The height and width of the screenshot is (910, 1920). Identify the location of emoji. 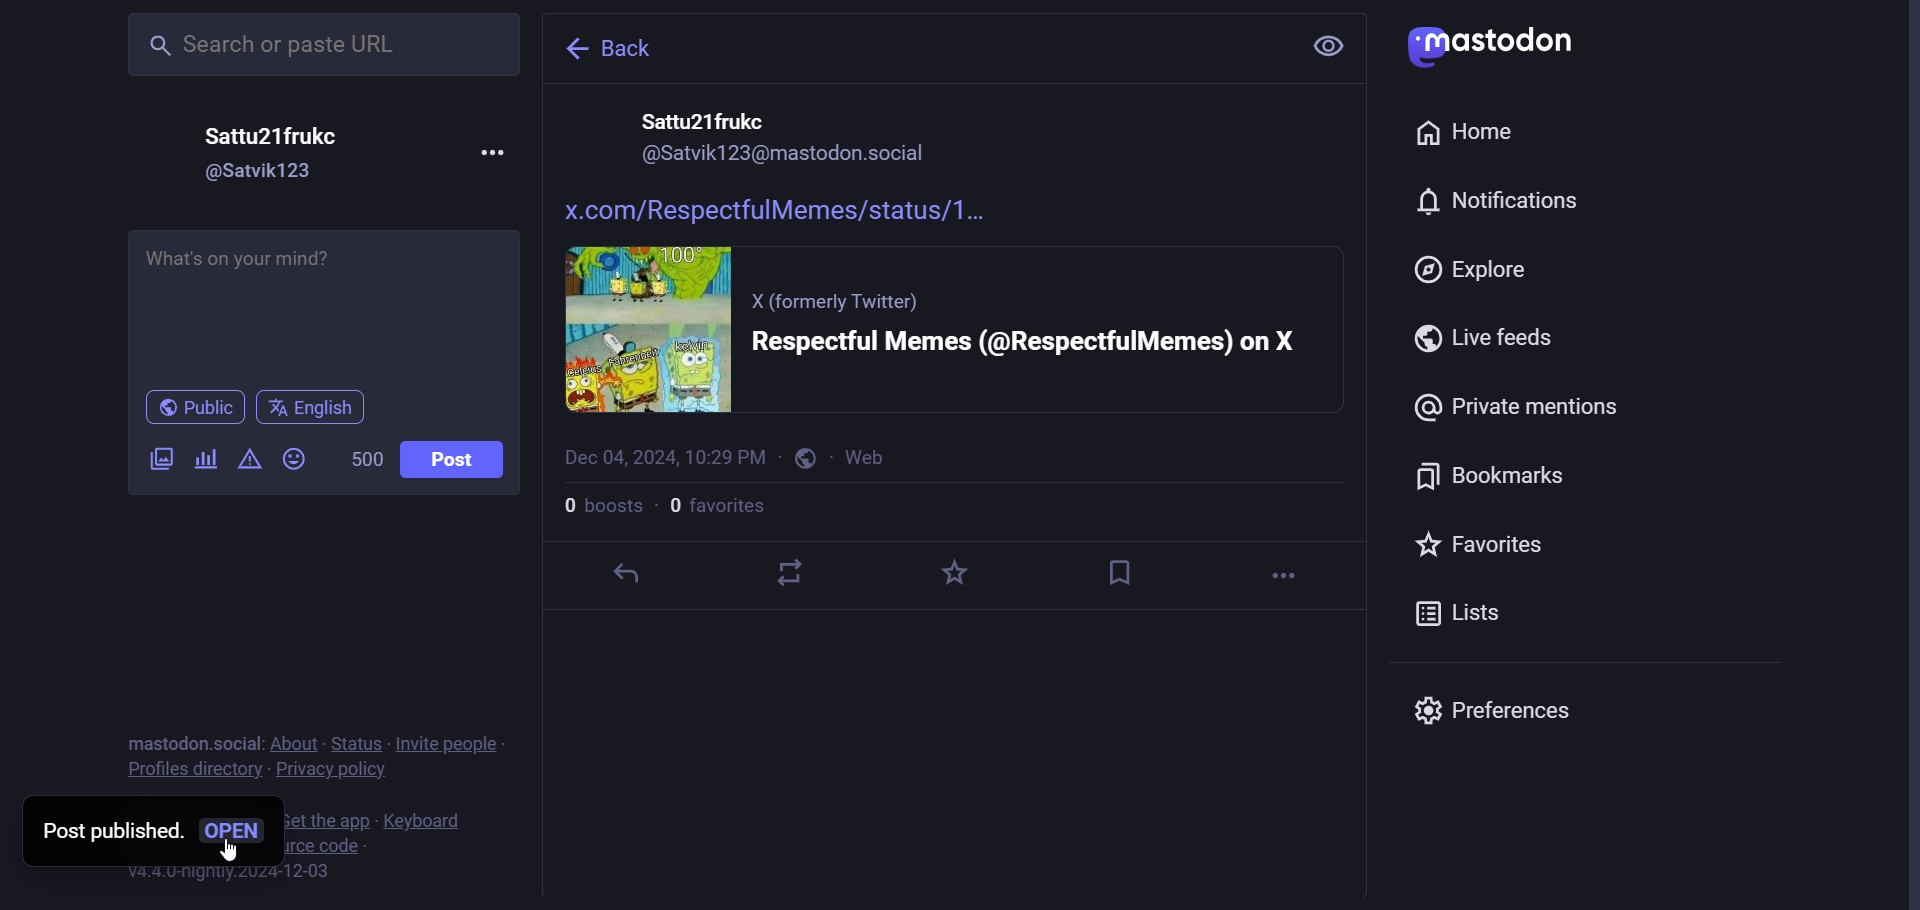
(295, 460).